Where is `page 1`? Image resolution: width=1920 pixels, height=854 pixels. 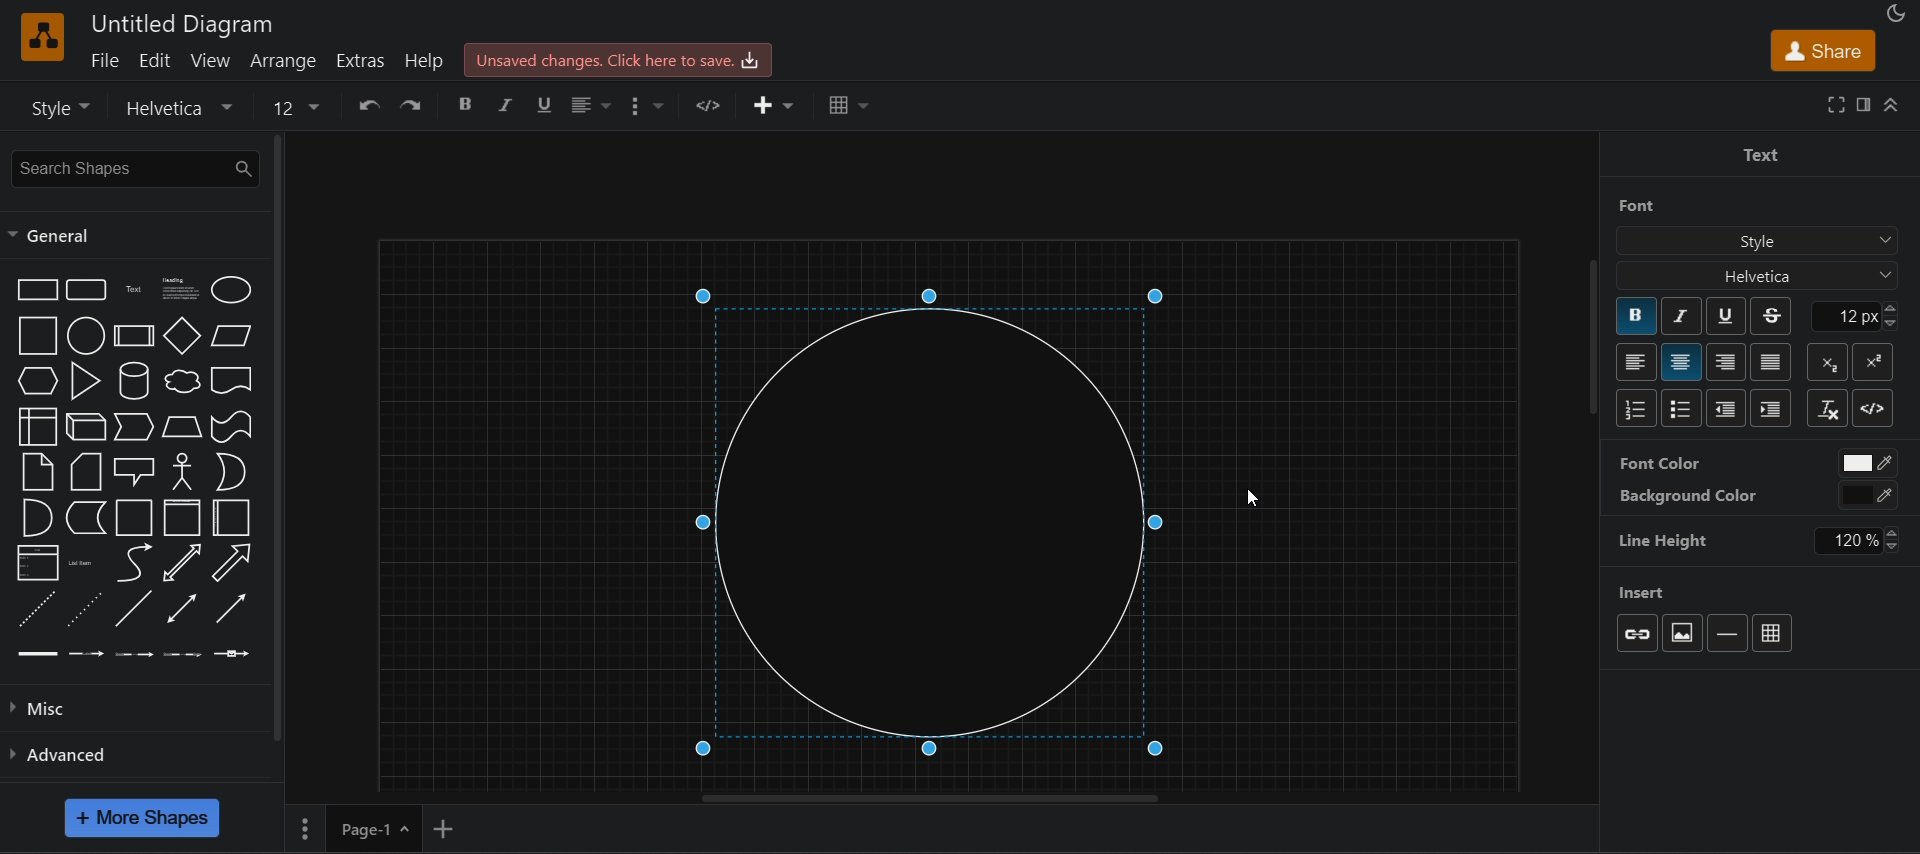
page 1 is located at coordinates (373, 828).